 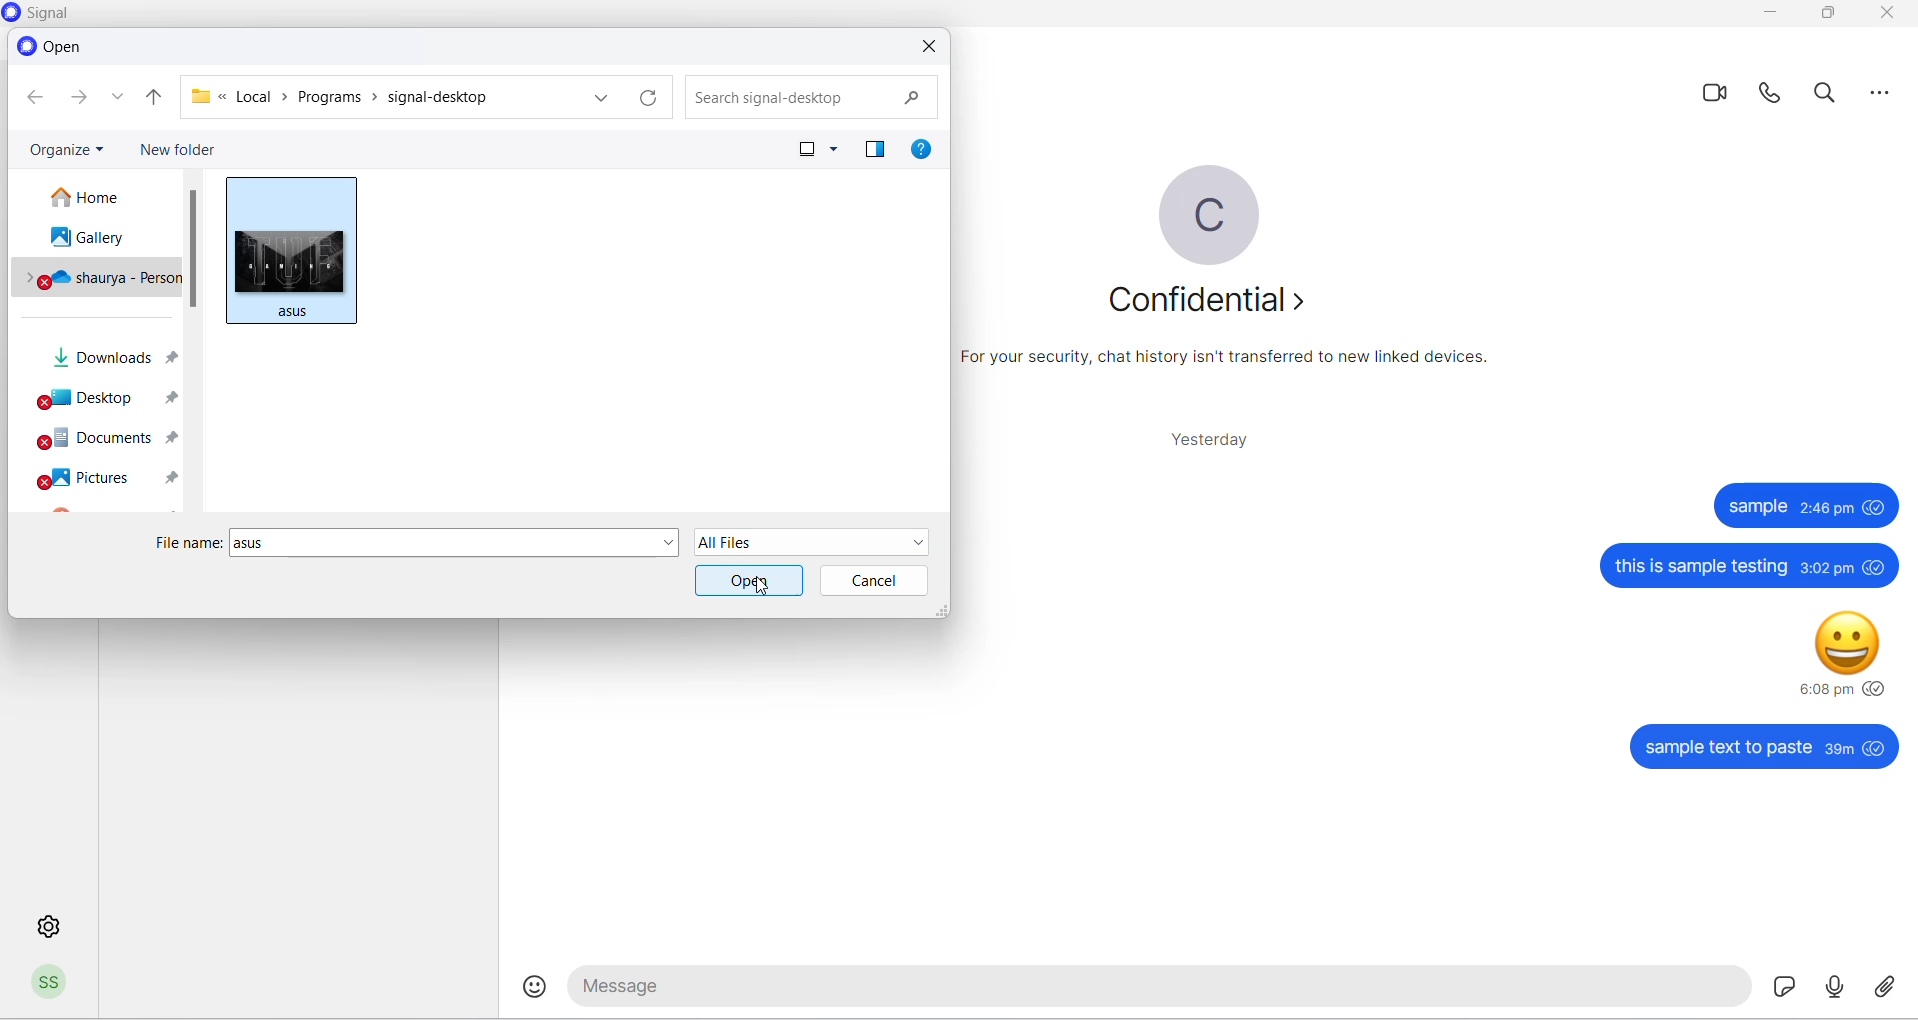 I want to click on profile picture, so click(x=1209, y=214).